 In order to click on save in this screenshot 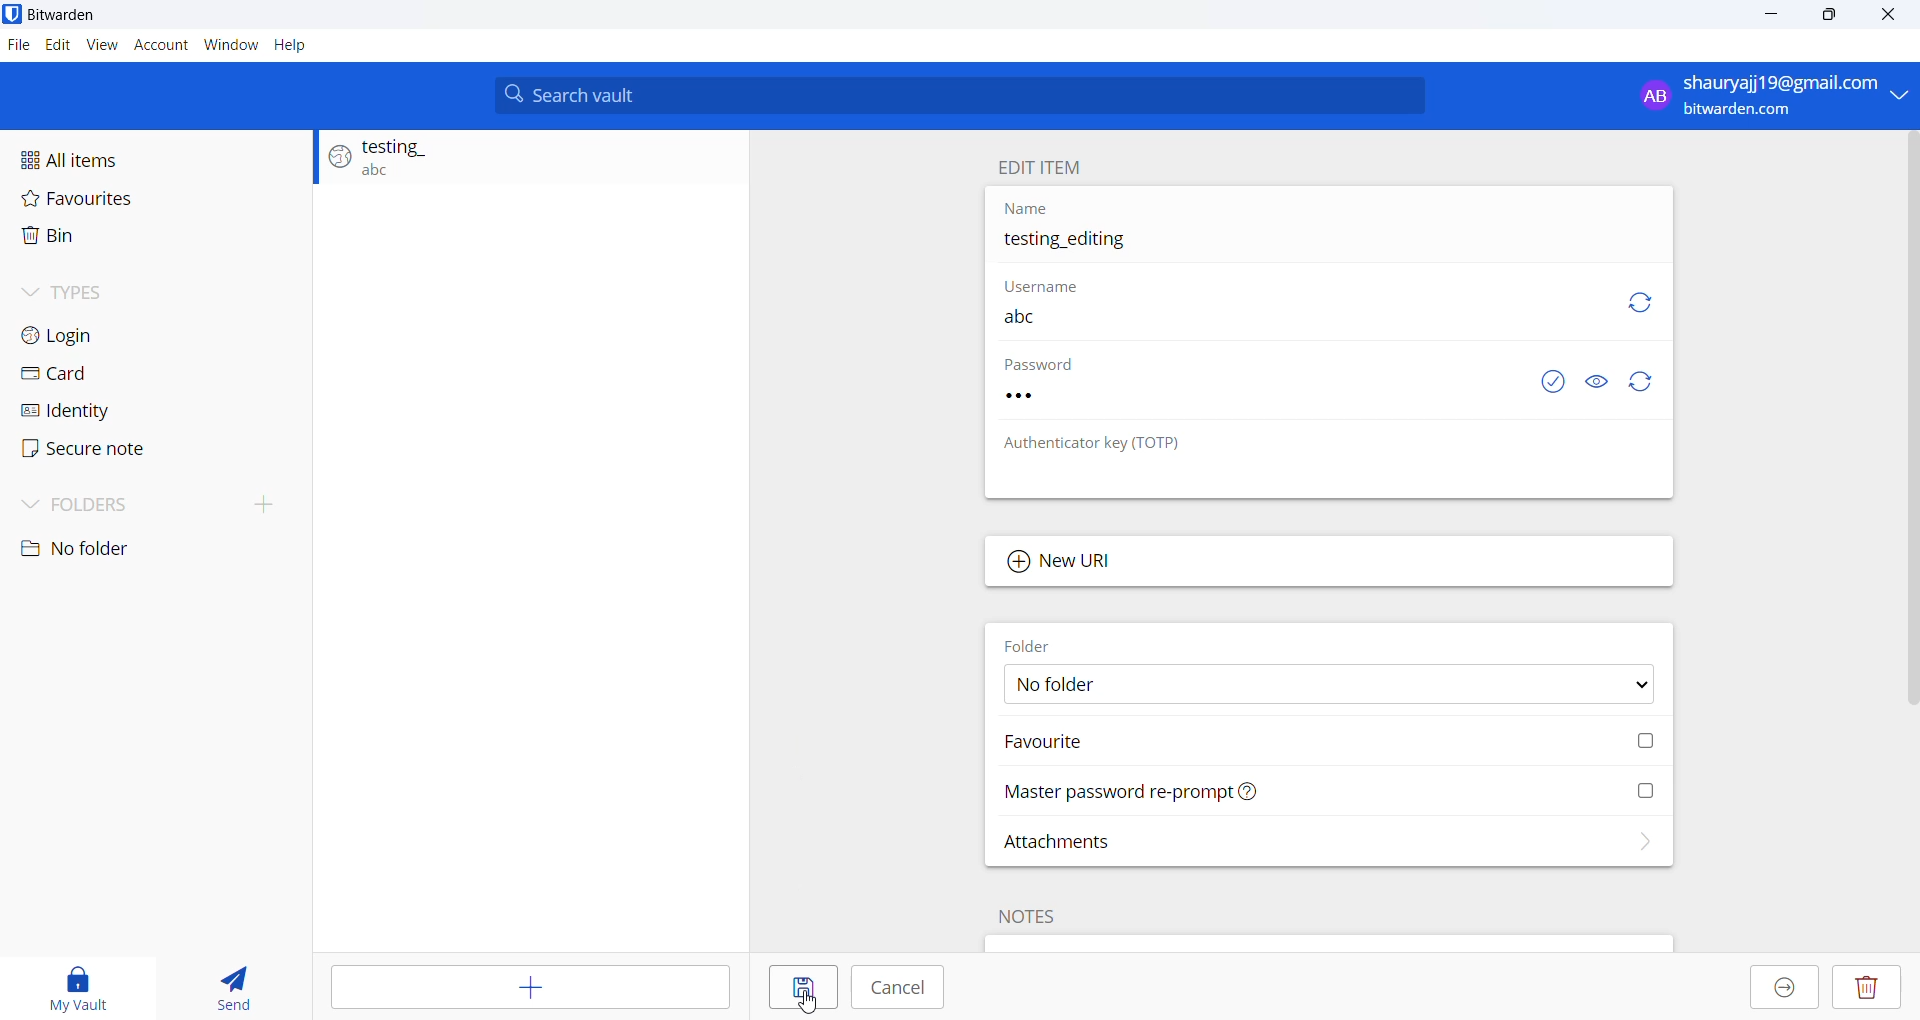, I will do `click(799, 990)`.